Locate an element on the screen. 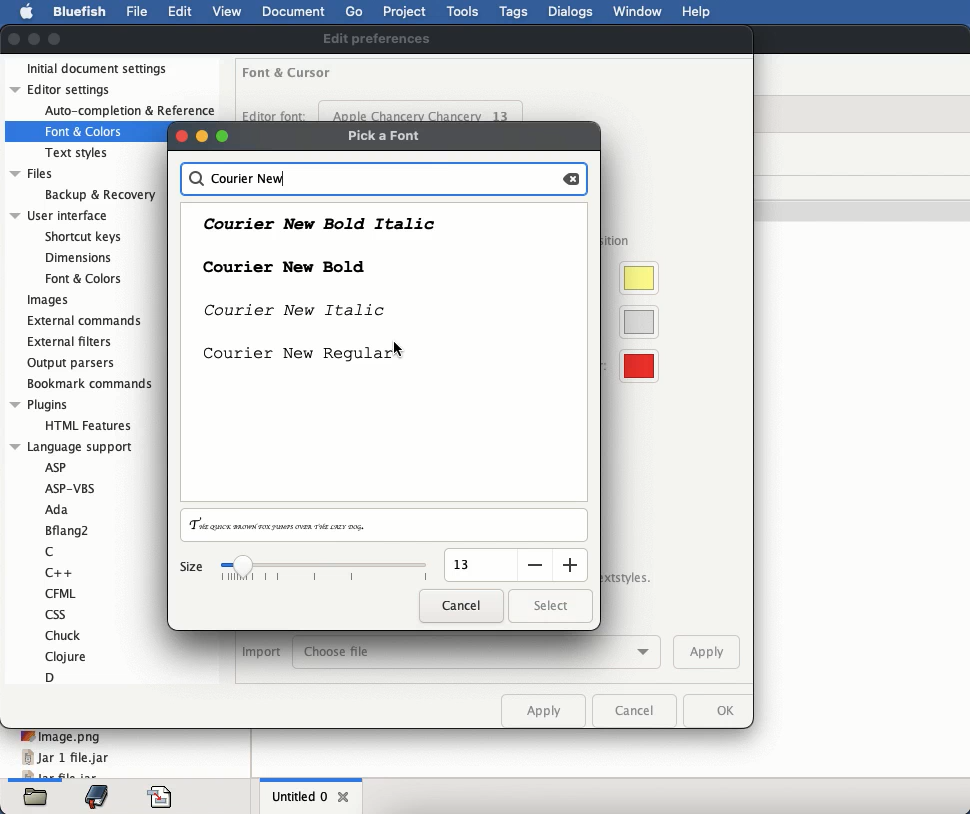 This screenshot has width=970, height=814. select is located at coordinates (549, 603).